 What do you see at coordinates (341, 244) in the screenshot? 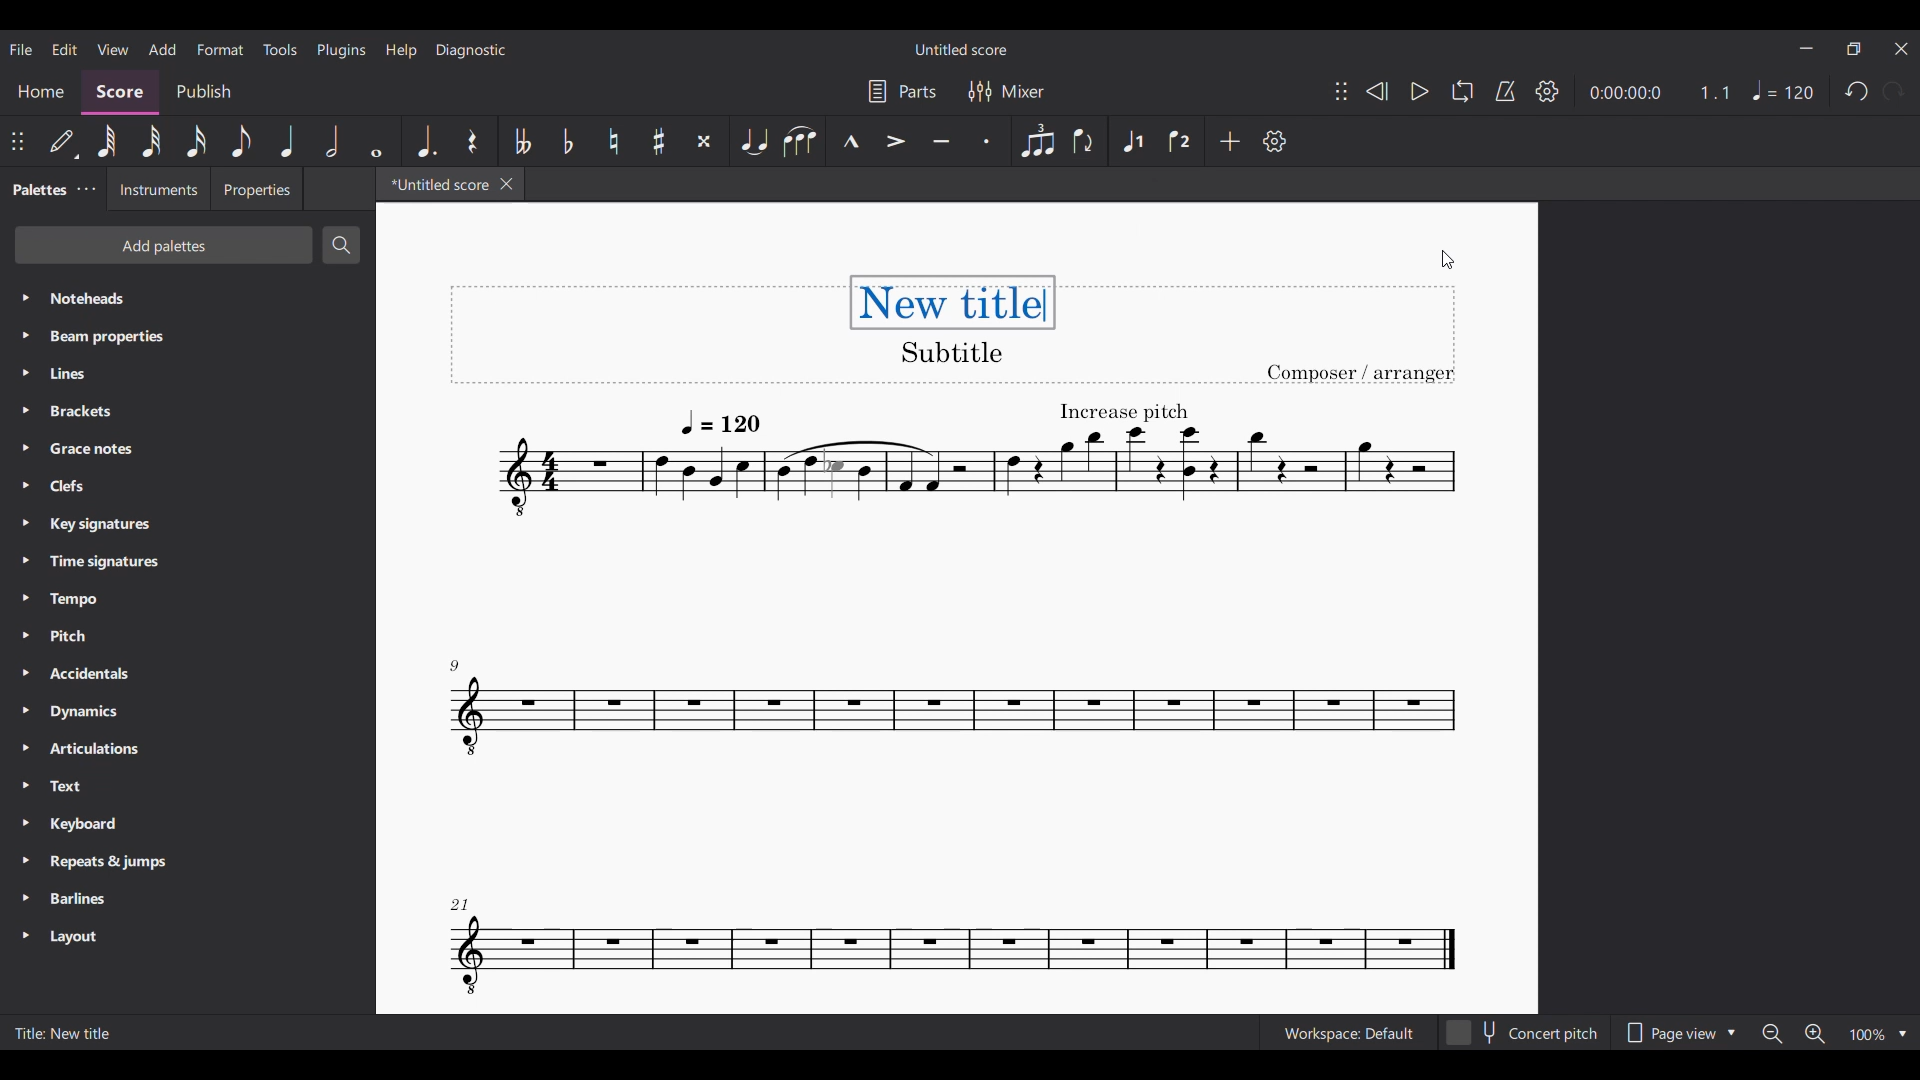
I see `Search` at bounding box center [341, 244].